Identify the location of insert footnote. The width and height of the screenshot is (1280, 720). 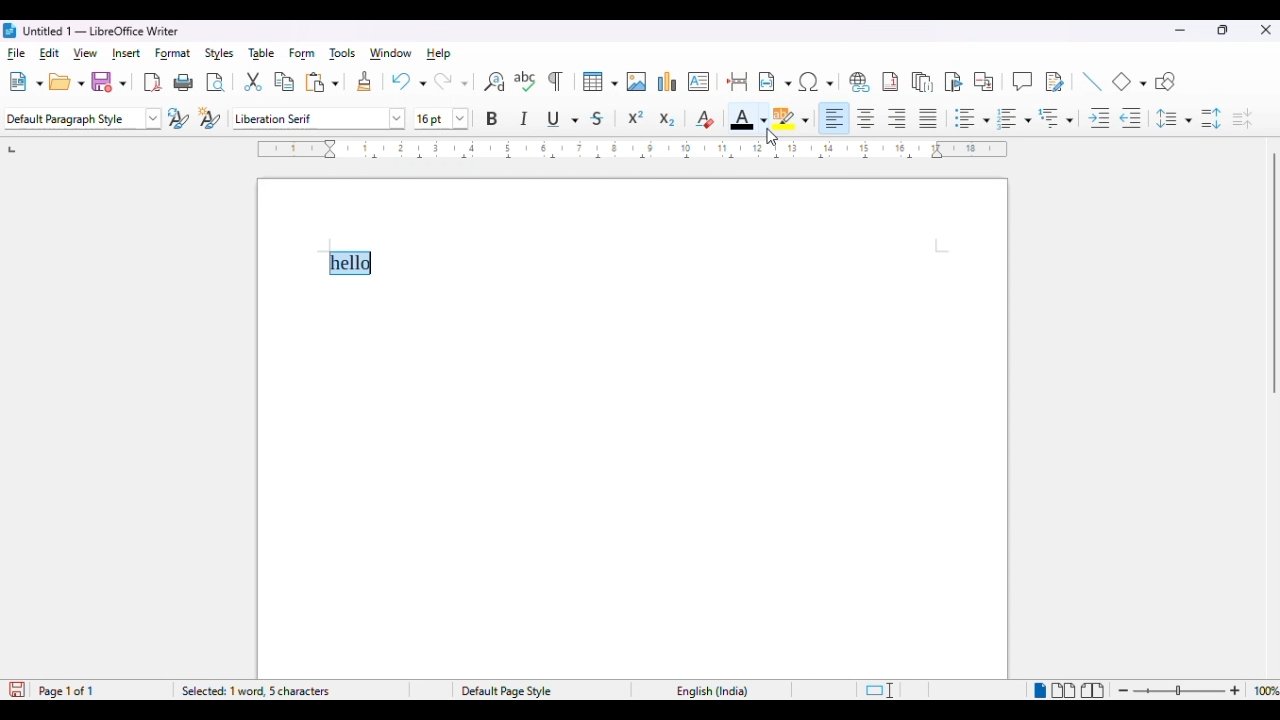
(890, 82).